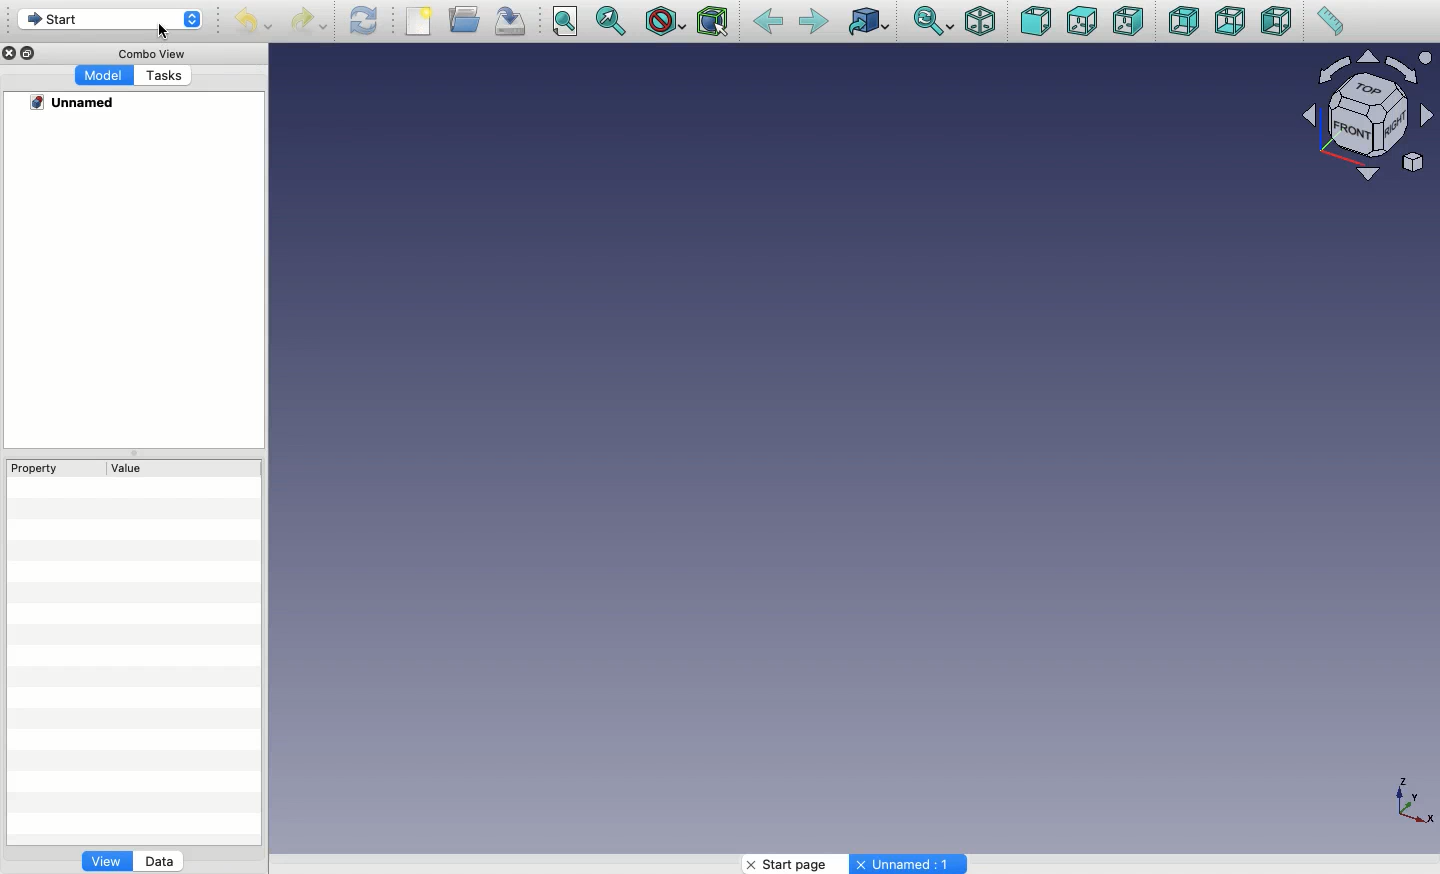 The image size is (1440, 874). What do you see at coordinates (1328, 23) in the screenshot?
I see `Measure` at bounding box center [1328, 23].